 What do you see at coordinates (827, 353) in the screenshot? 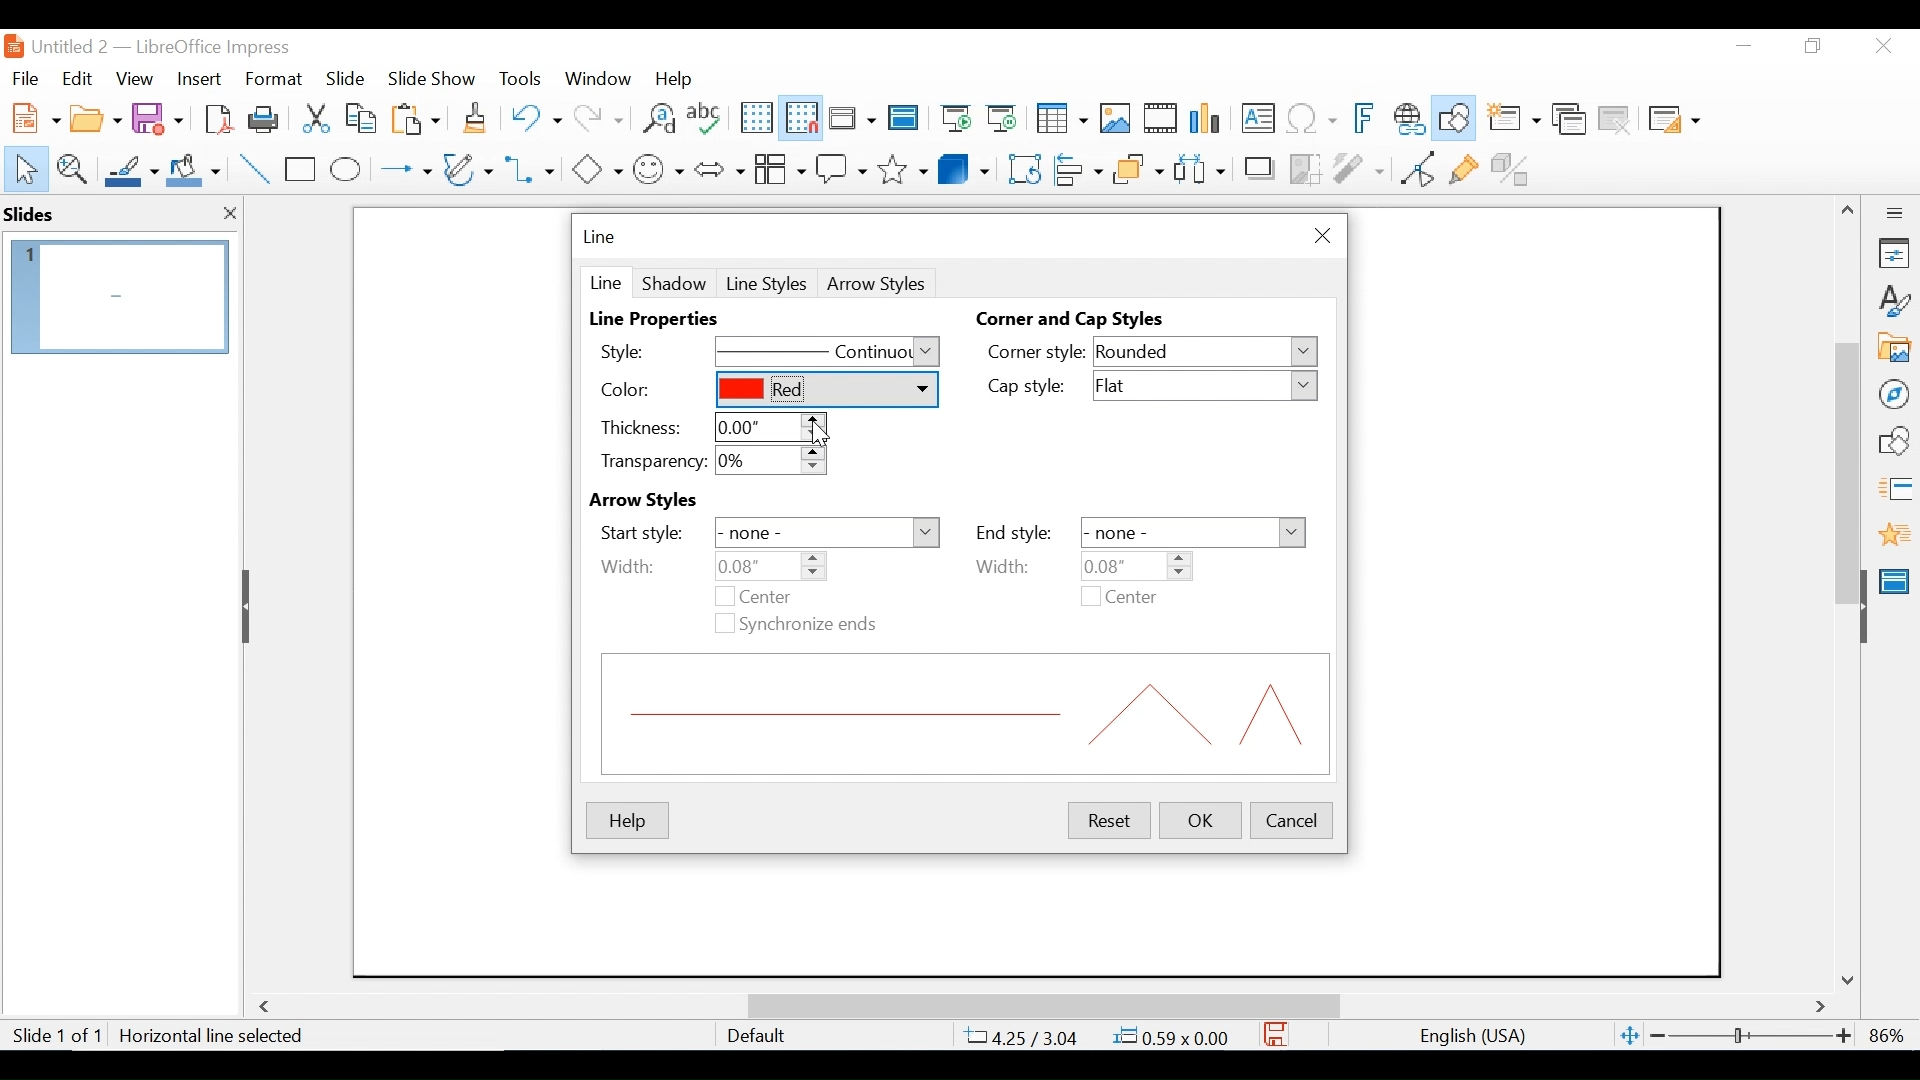
I see `Continous` at bounding box center [827, 353].